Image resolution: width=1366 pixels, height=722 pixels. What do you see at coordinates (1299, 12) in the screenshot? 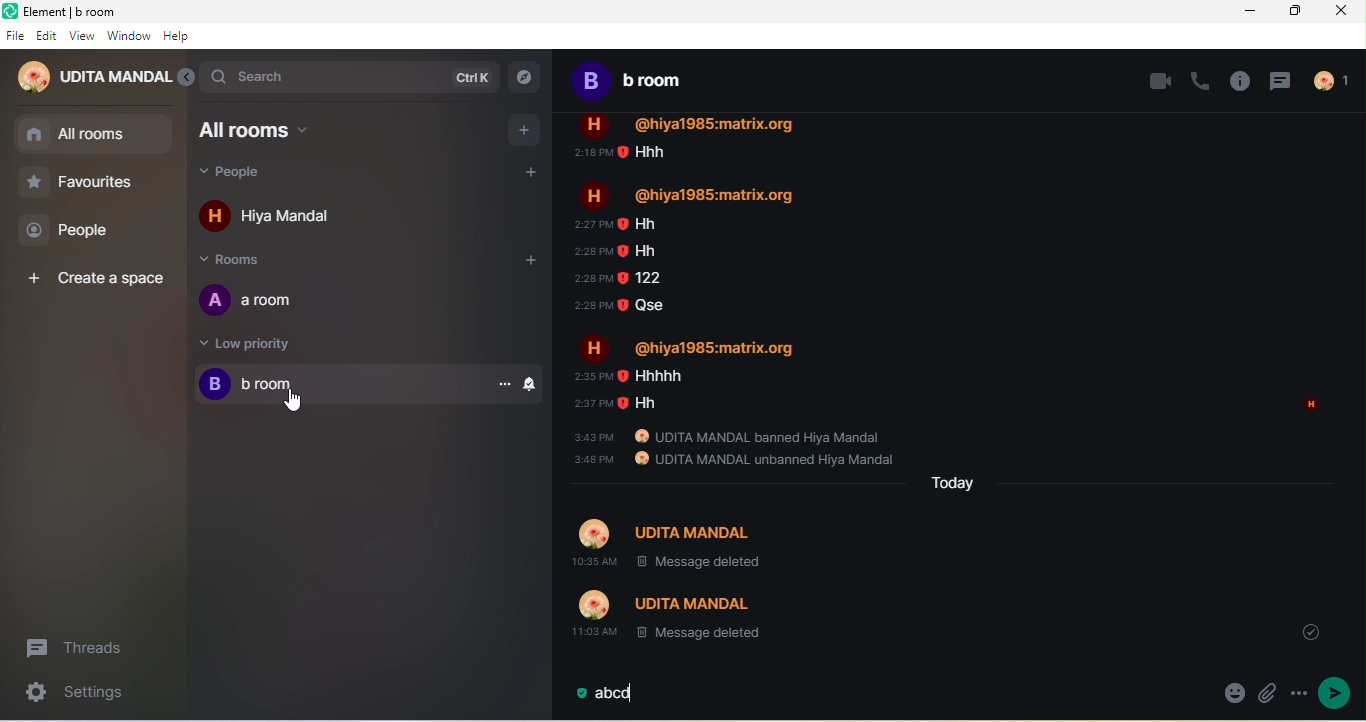
I see `maximize` at bounding box center [1299, 12].